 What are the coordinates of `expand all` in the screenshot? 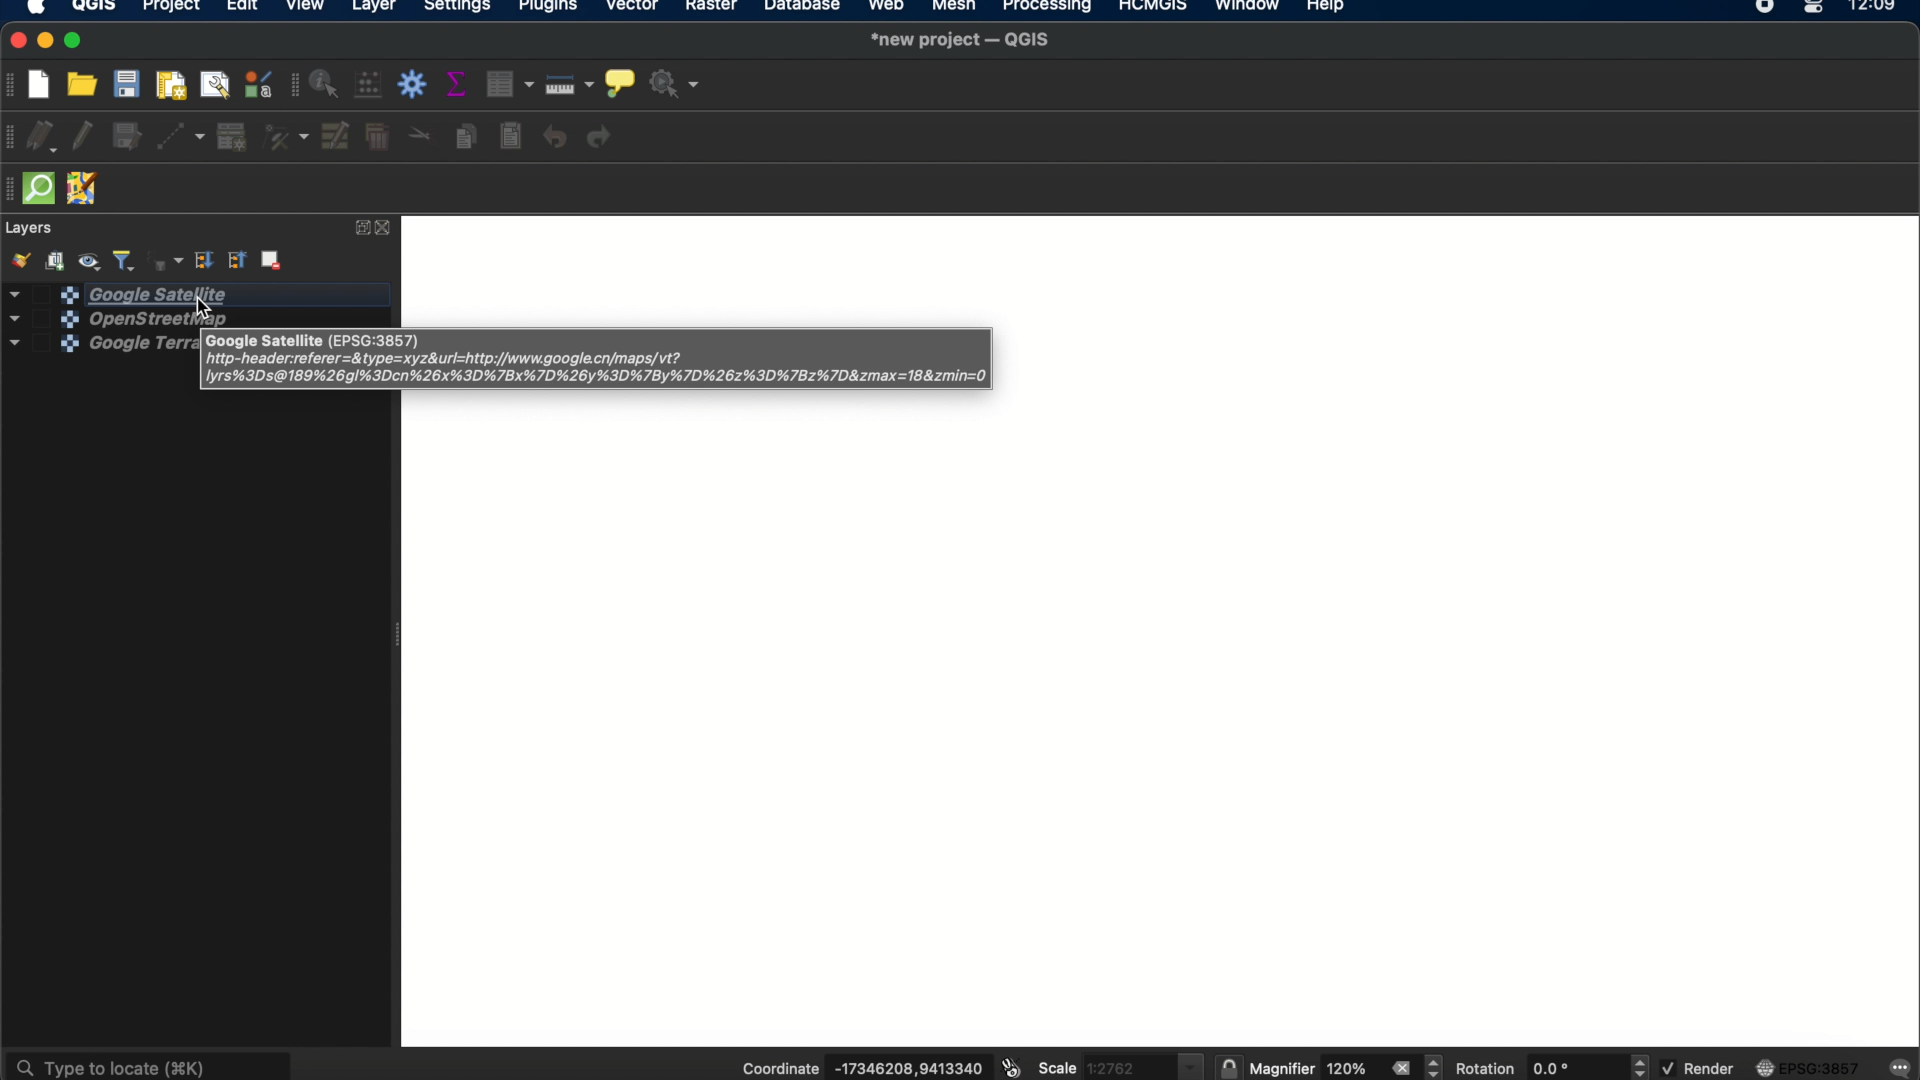 It's located at (203, 261).